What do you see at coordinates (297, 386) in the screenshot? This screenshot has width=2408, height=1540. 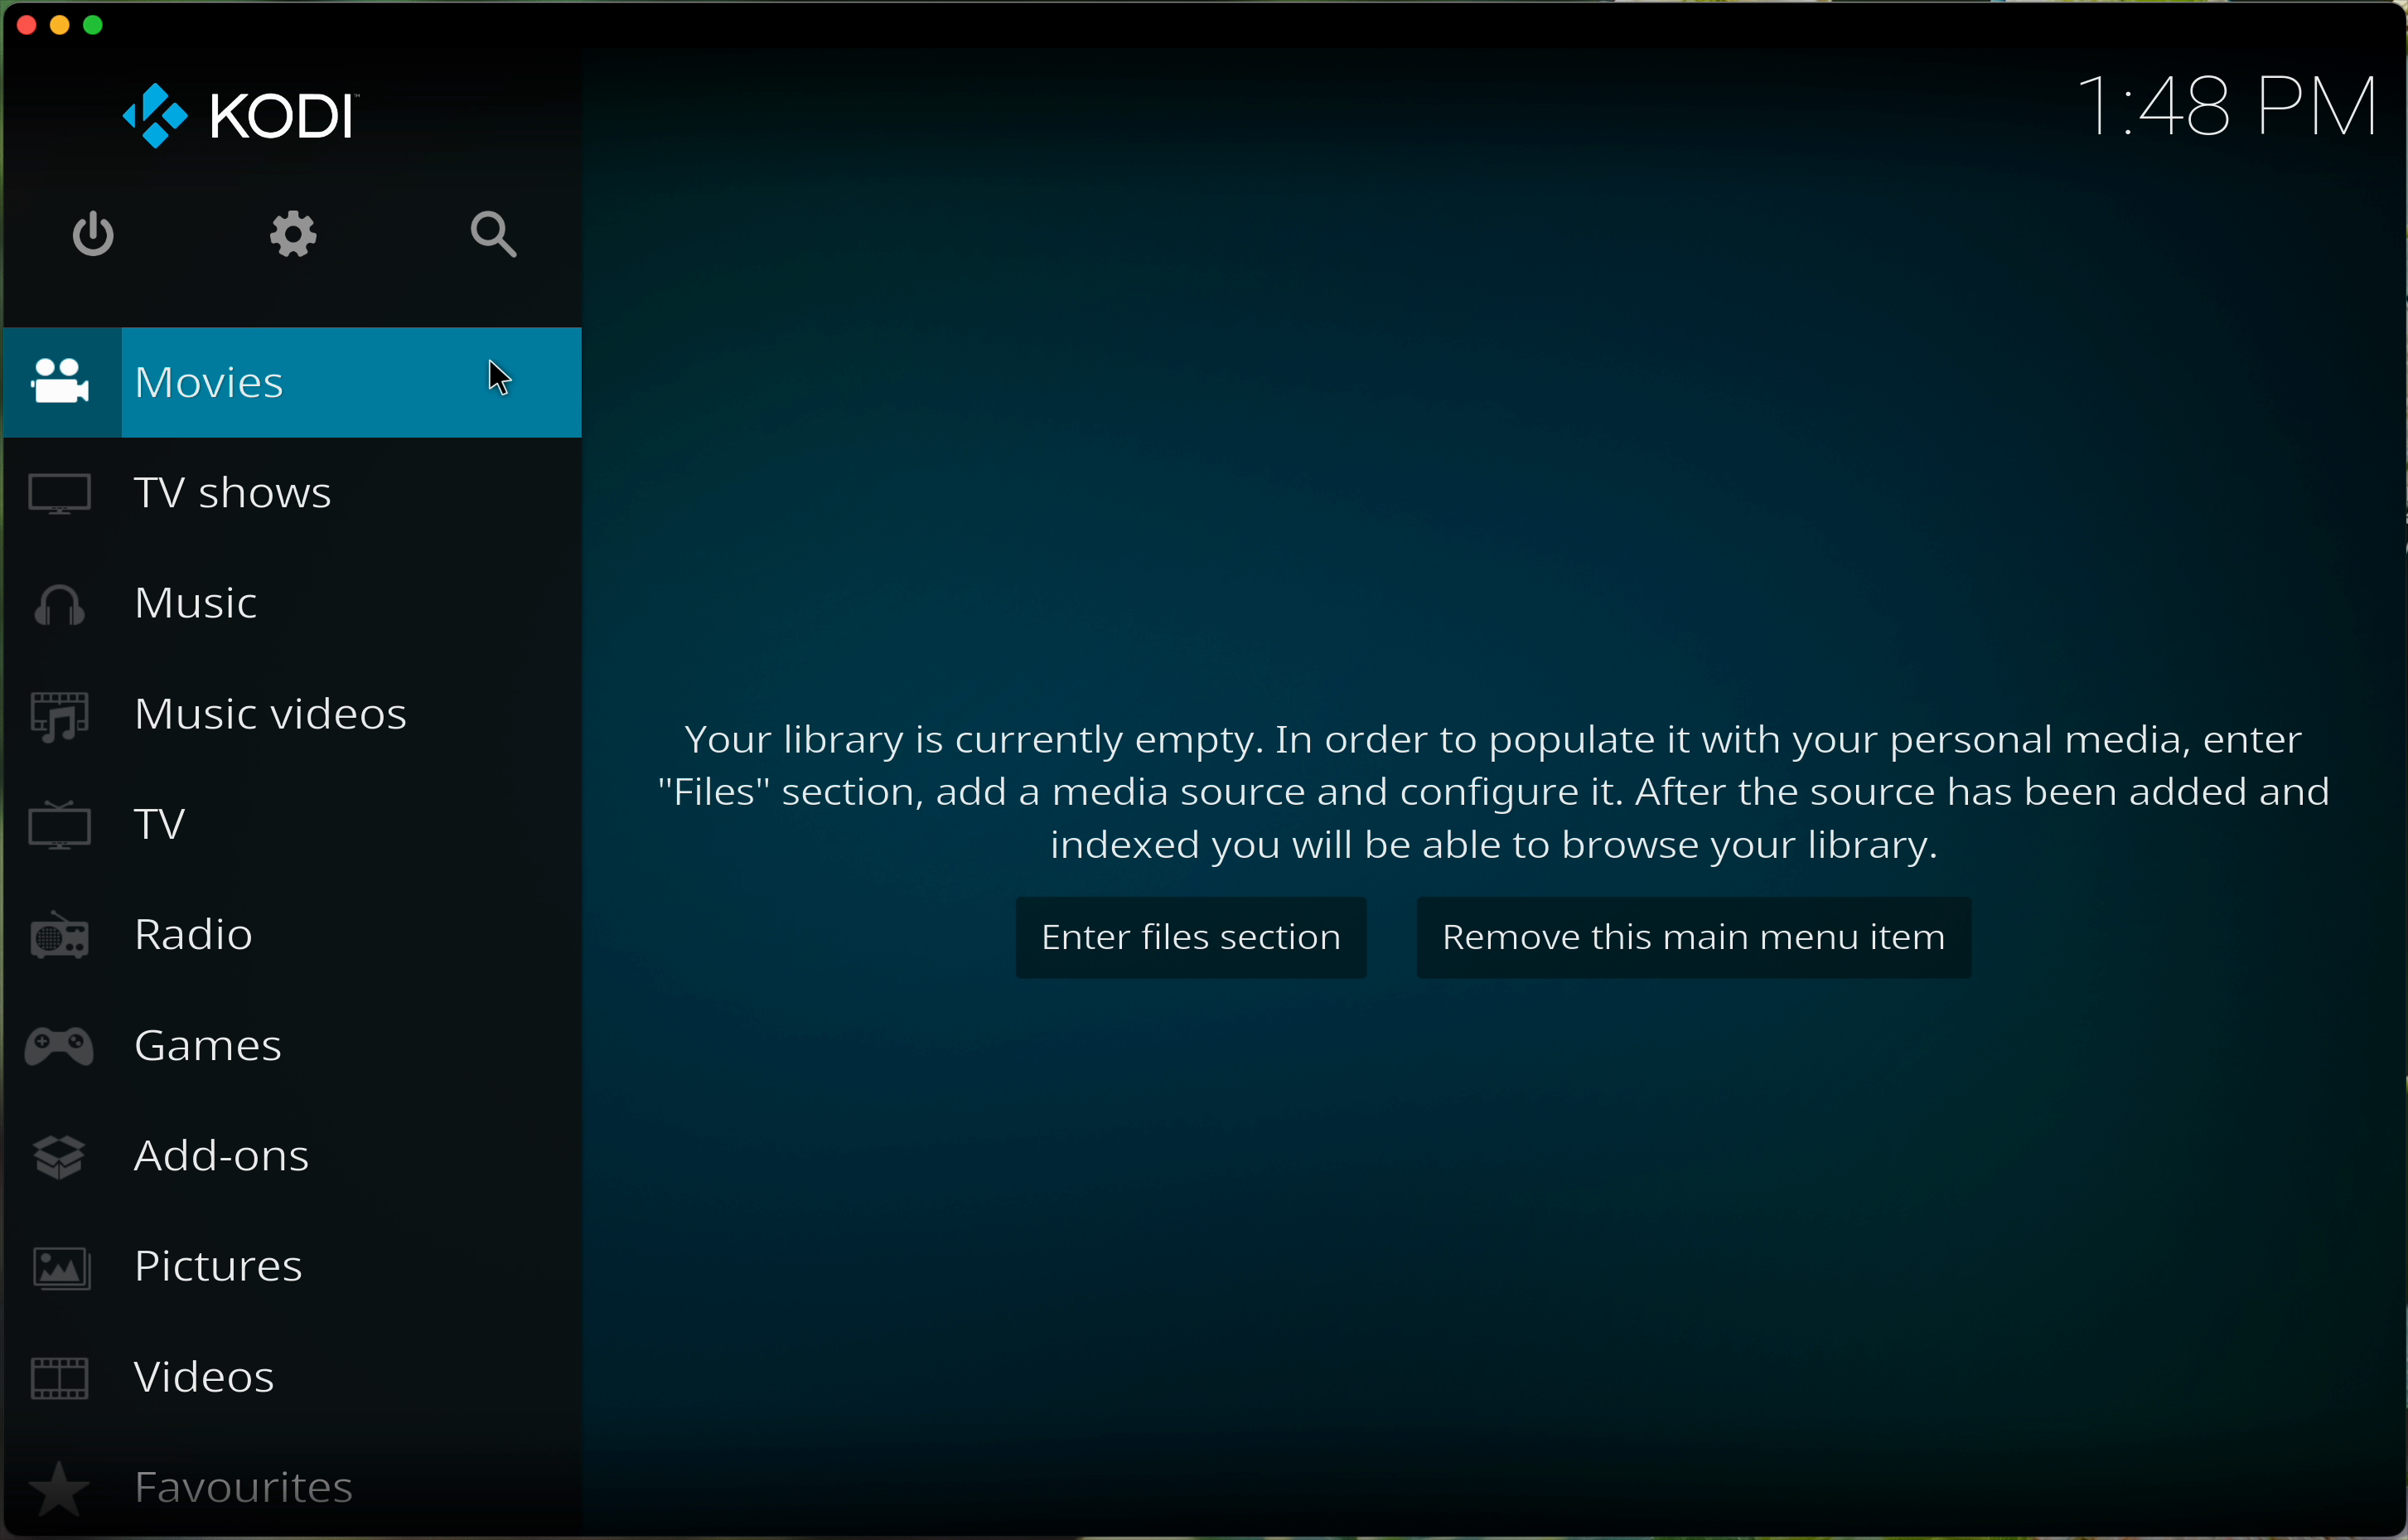 I see `movies` at bounding box center [297, 386].